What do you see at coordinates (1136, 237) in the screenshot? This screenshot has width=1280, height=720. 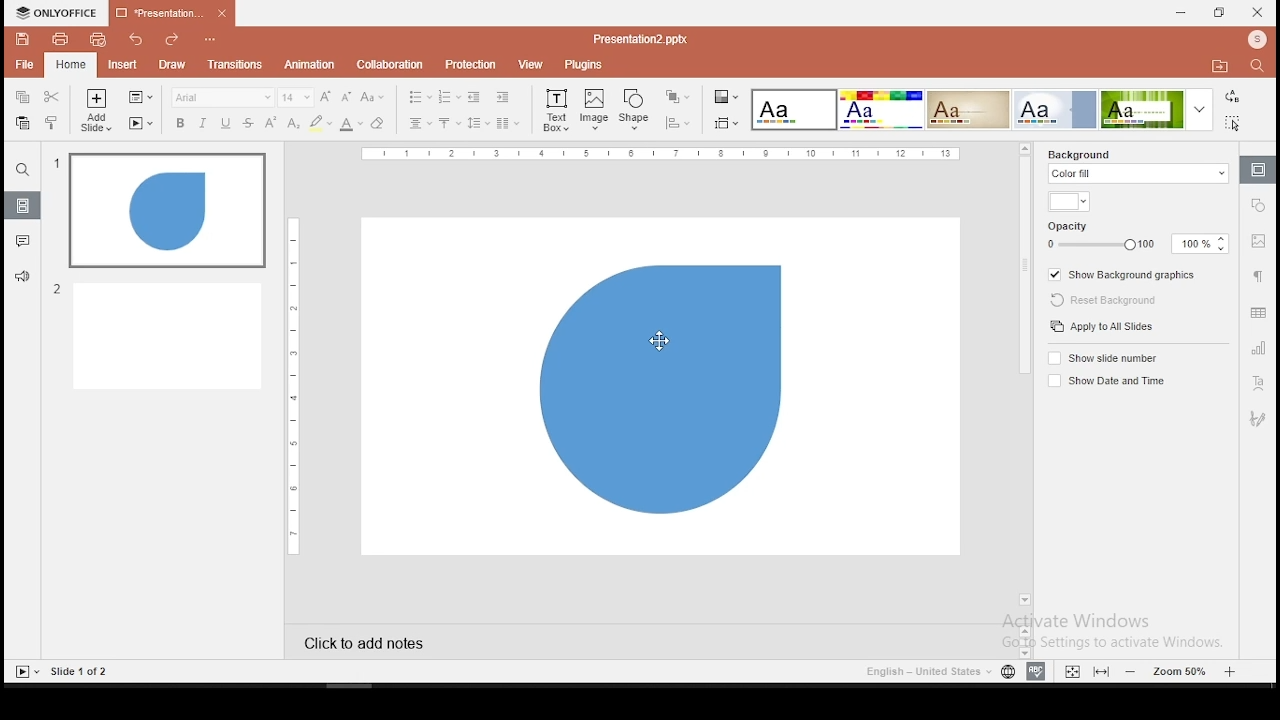 I see `opacity` at bounding box center [1136, 237].